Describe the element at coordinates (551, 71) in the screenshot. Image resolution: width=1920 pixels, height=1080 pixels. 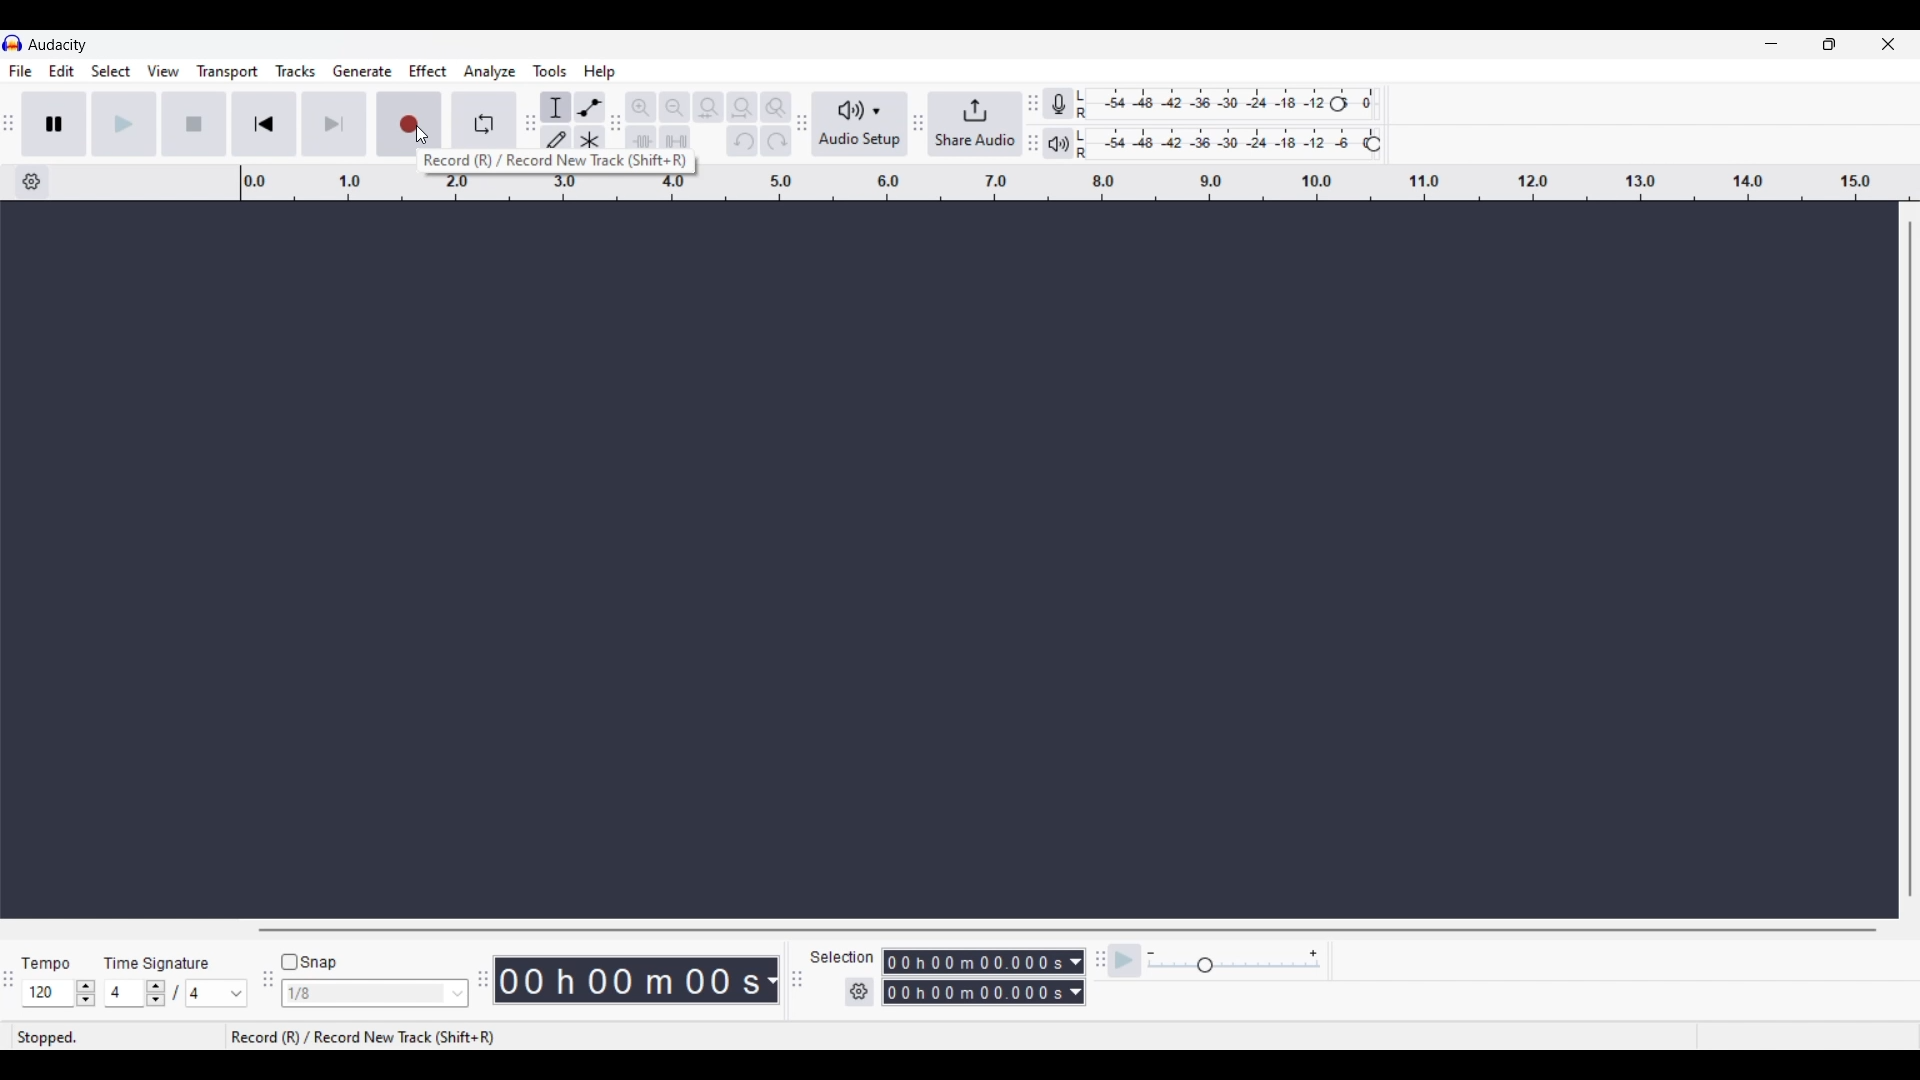
I see `Tools menu` at that location.